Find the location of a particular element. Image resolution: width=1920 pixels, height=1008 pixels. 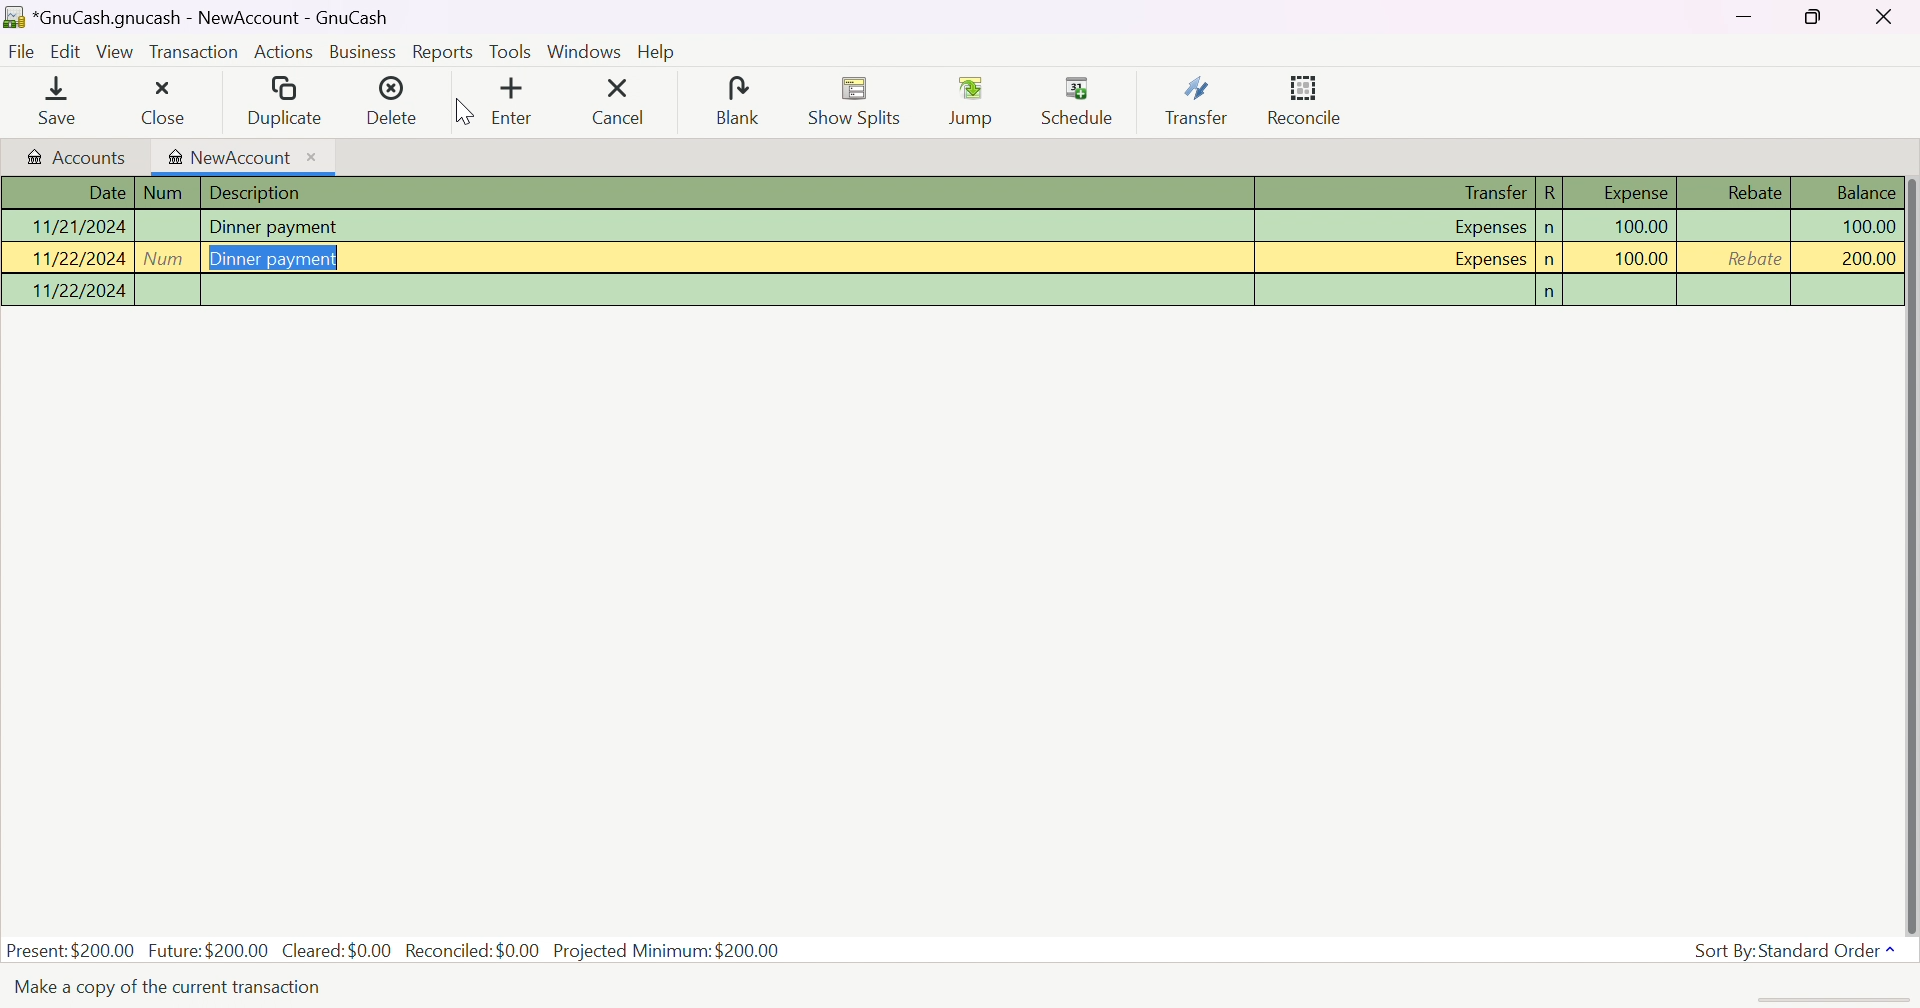

Jump is located at coordinates (974, 102).